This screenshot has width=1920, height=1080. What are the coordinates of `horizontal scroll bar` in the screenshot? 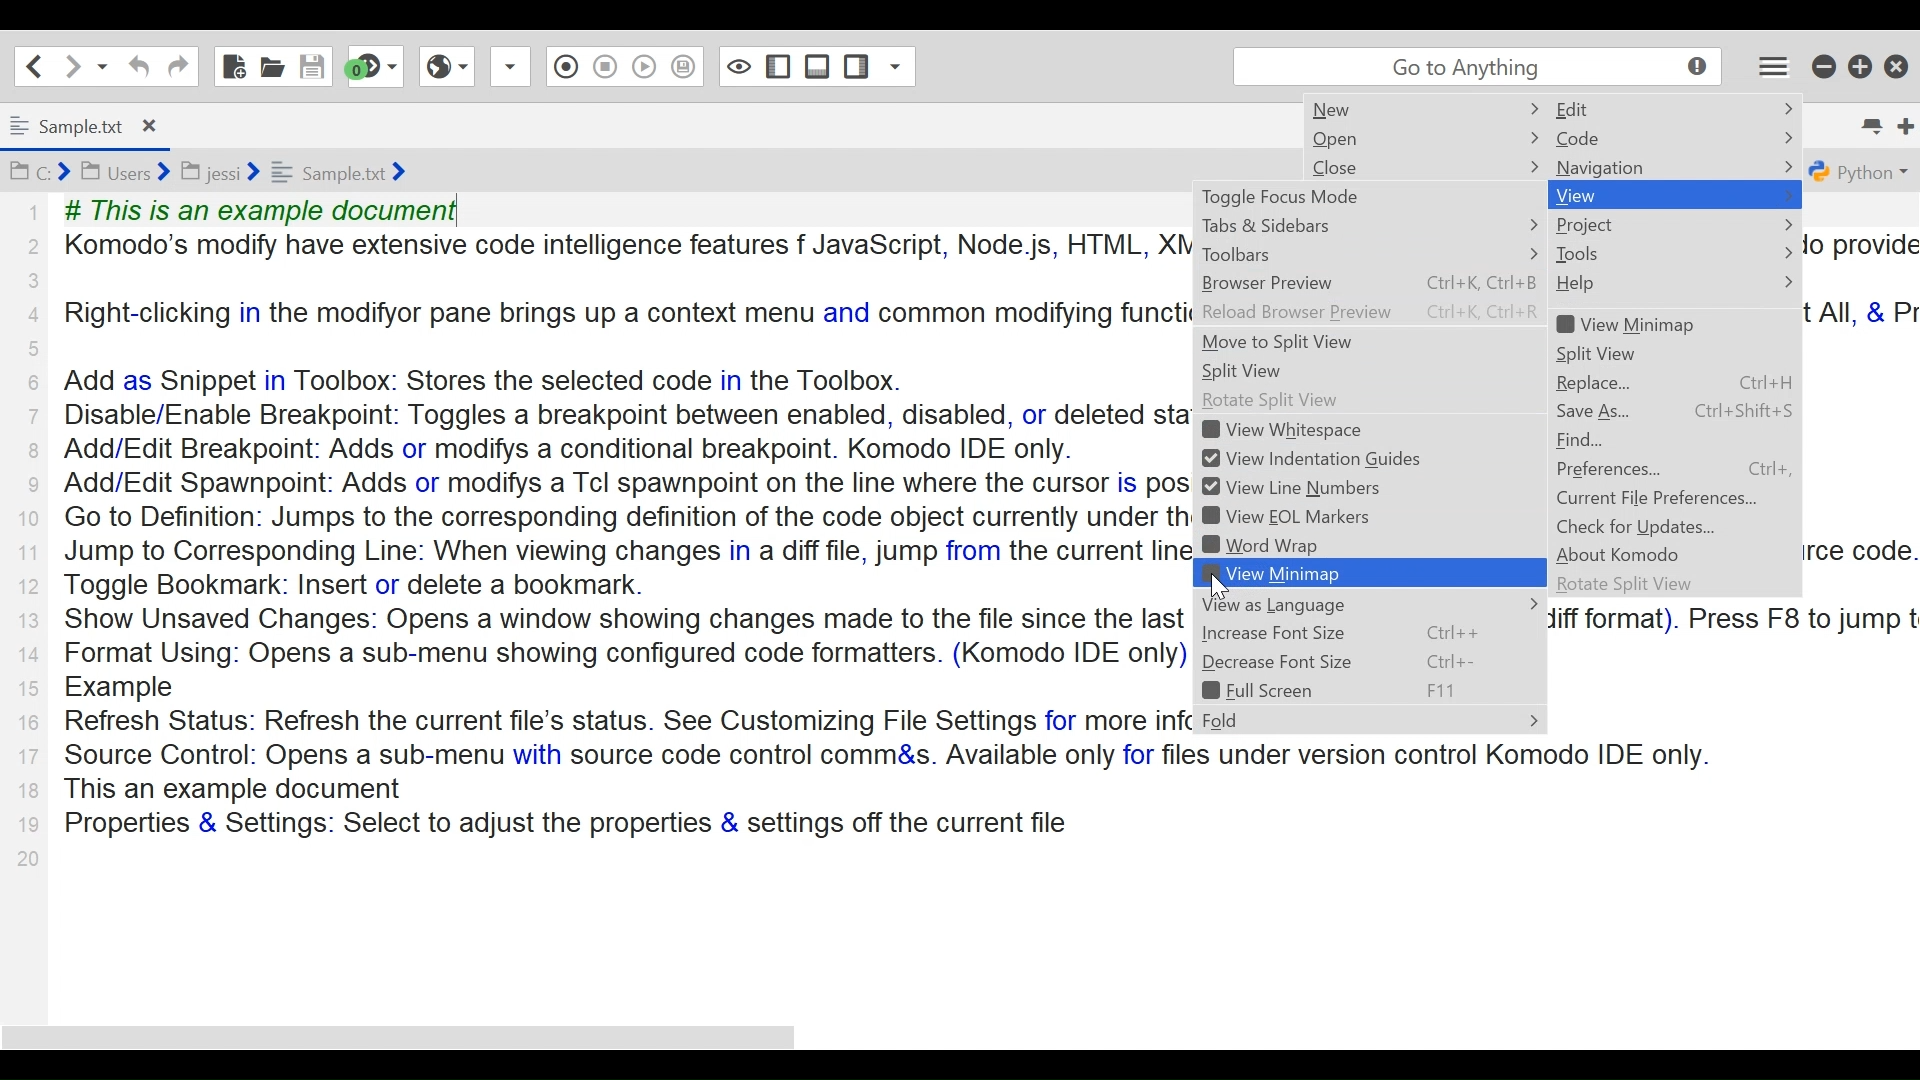 It's located at (419, 1036).